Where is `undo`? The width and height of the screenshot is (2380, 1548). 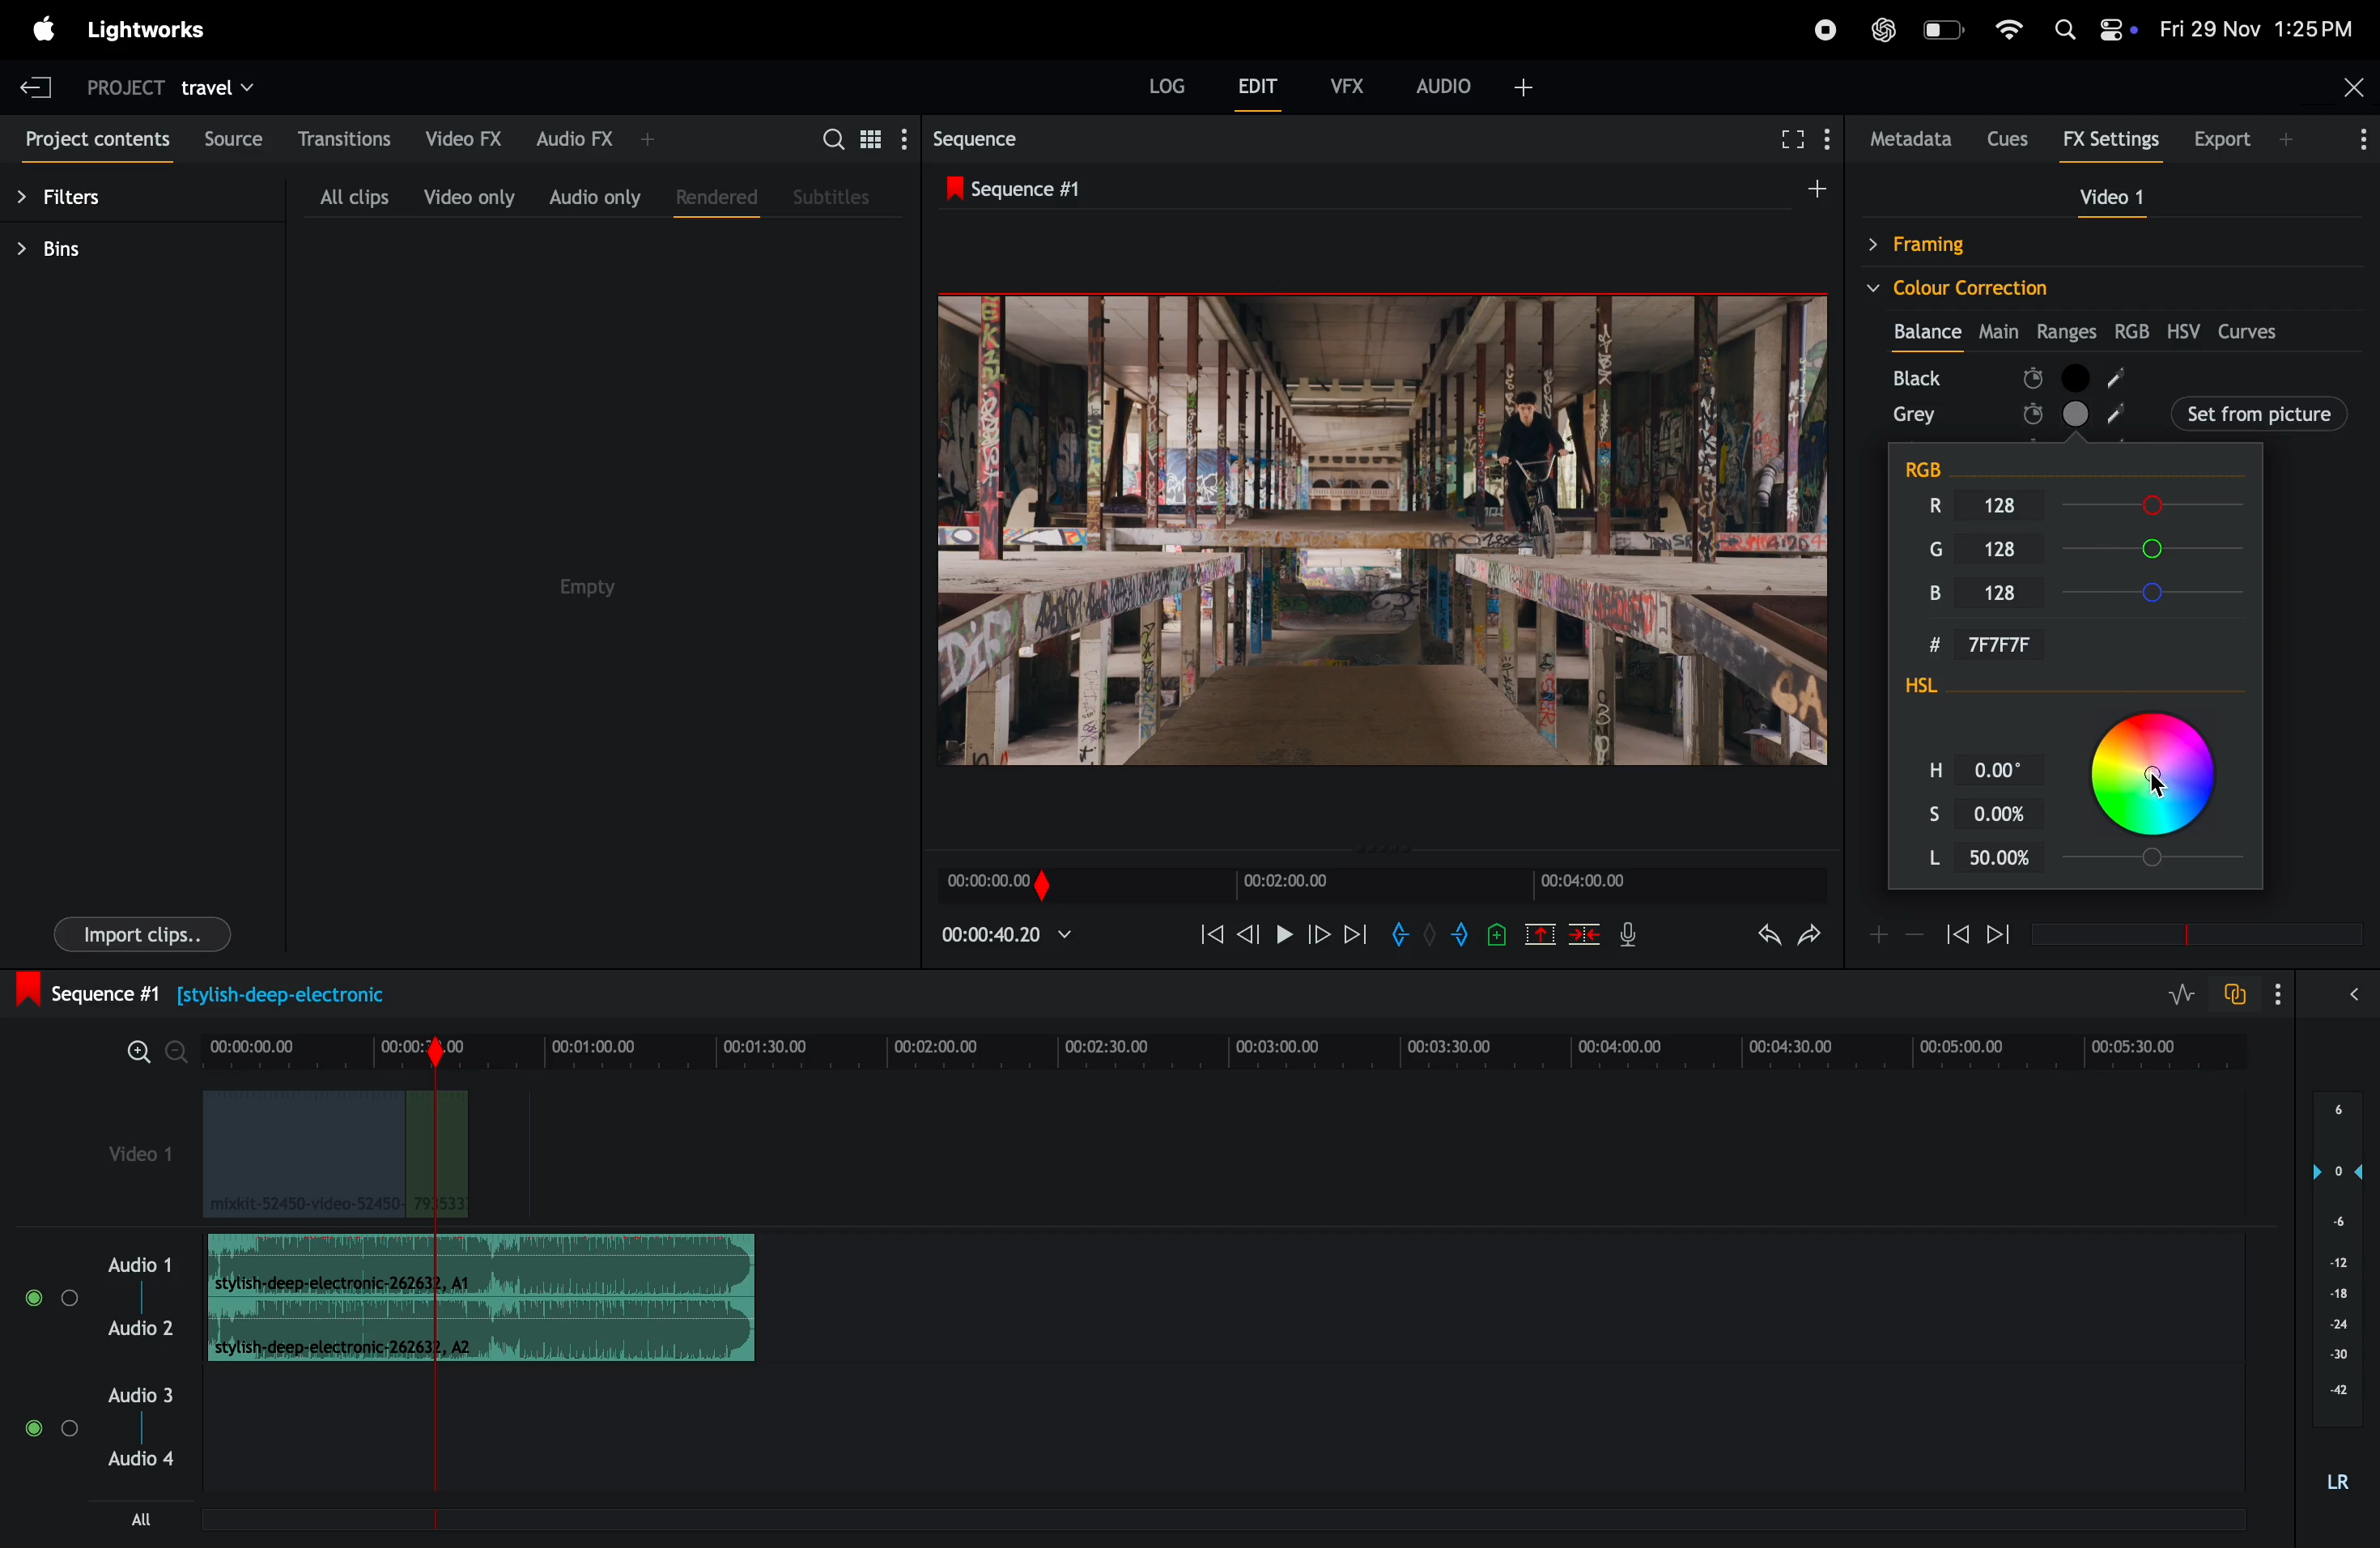 undo is located at coordinates (1762, 938).